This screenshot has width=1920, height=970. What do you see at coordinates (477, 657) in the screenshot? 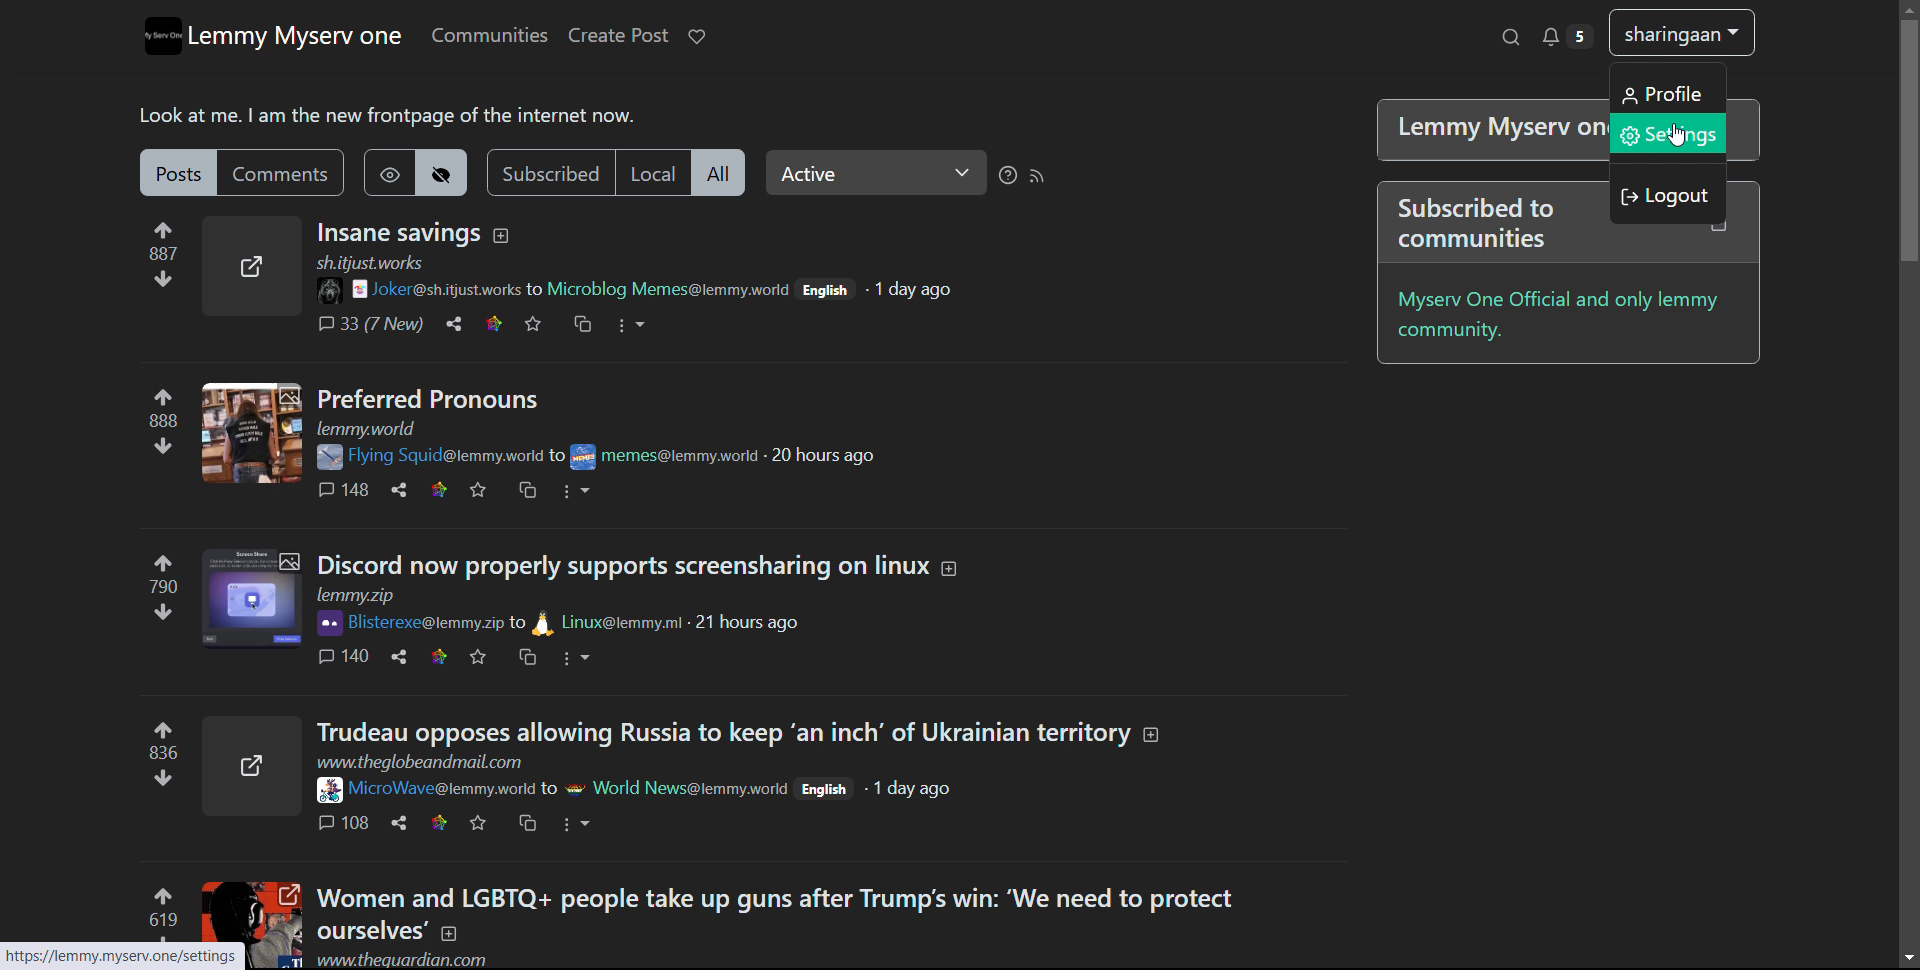
I see `favorites` at bounding box center [477, 657].